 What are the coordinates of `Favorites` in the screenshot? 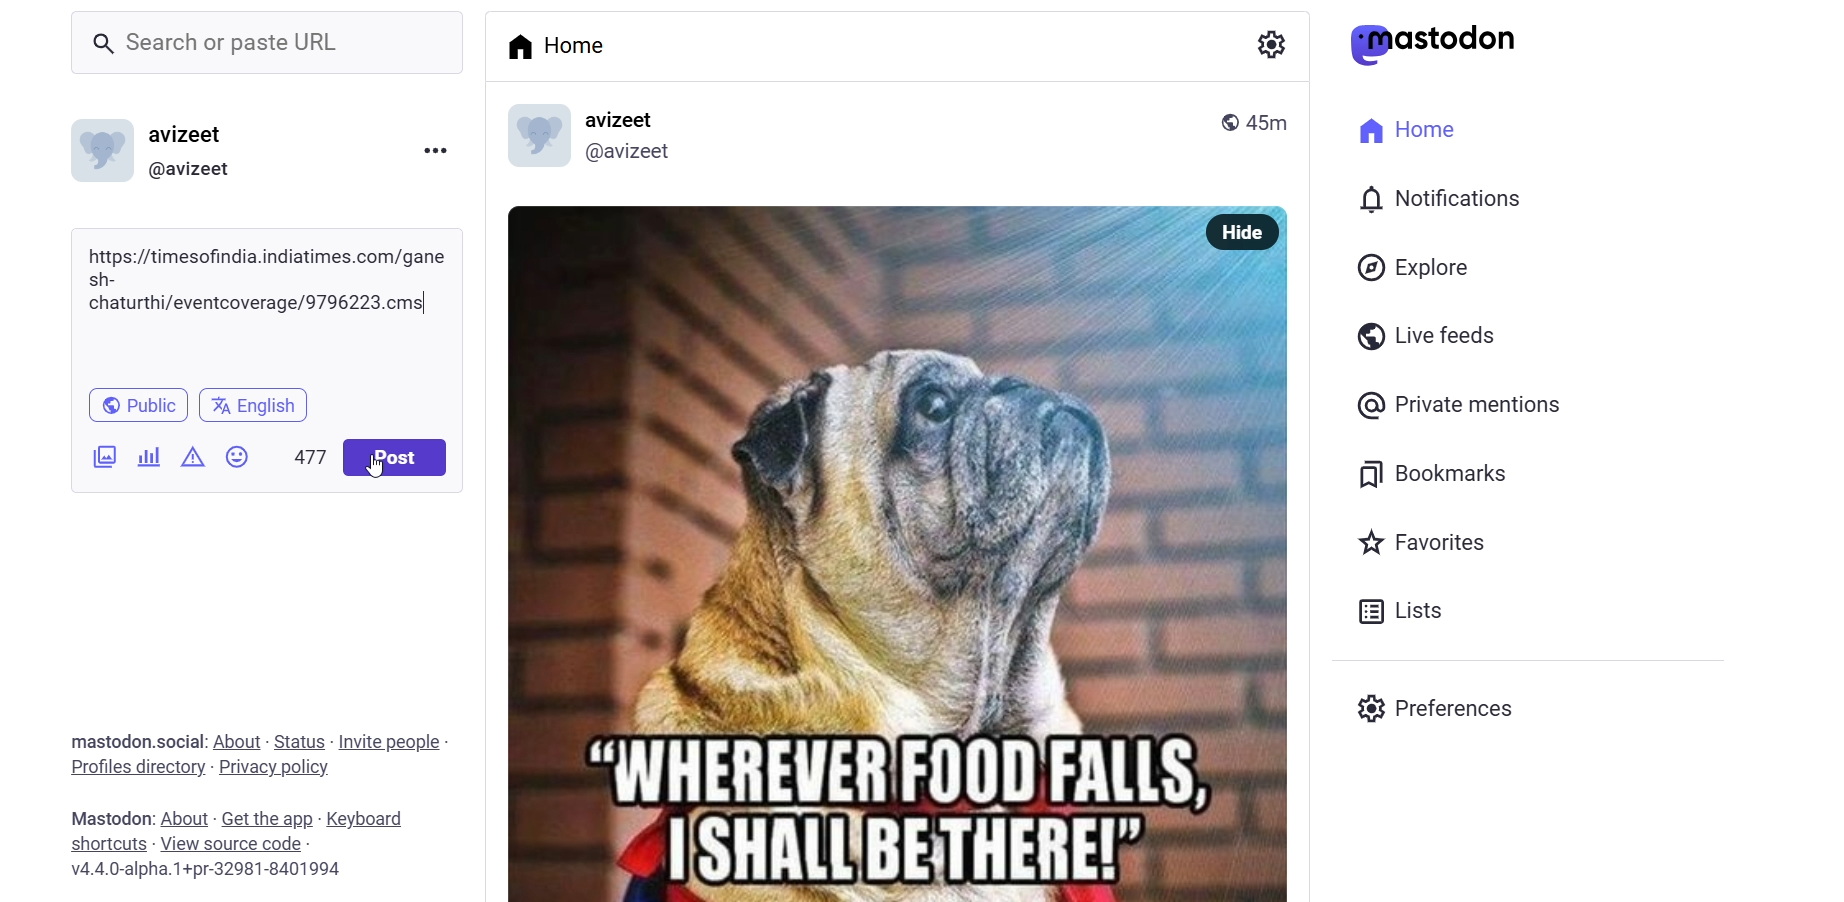 It's located at (1427, 547).